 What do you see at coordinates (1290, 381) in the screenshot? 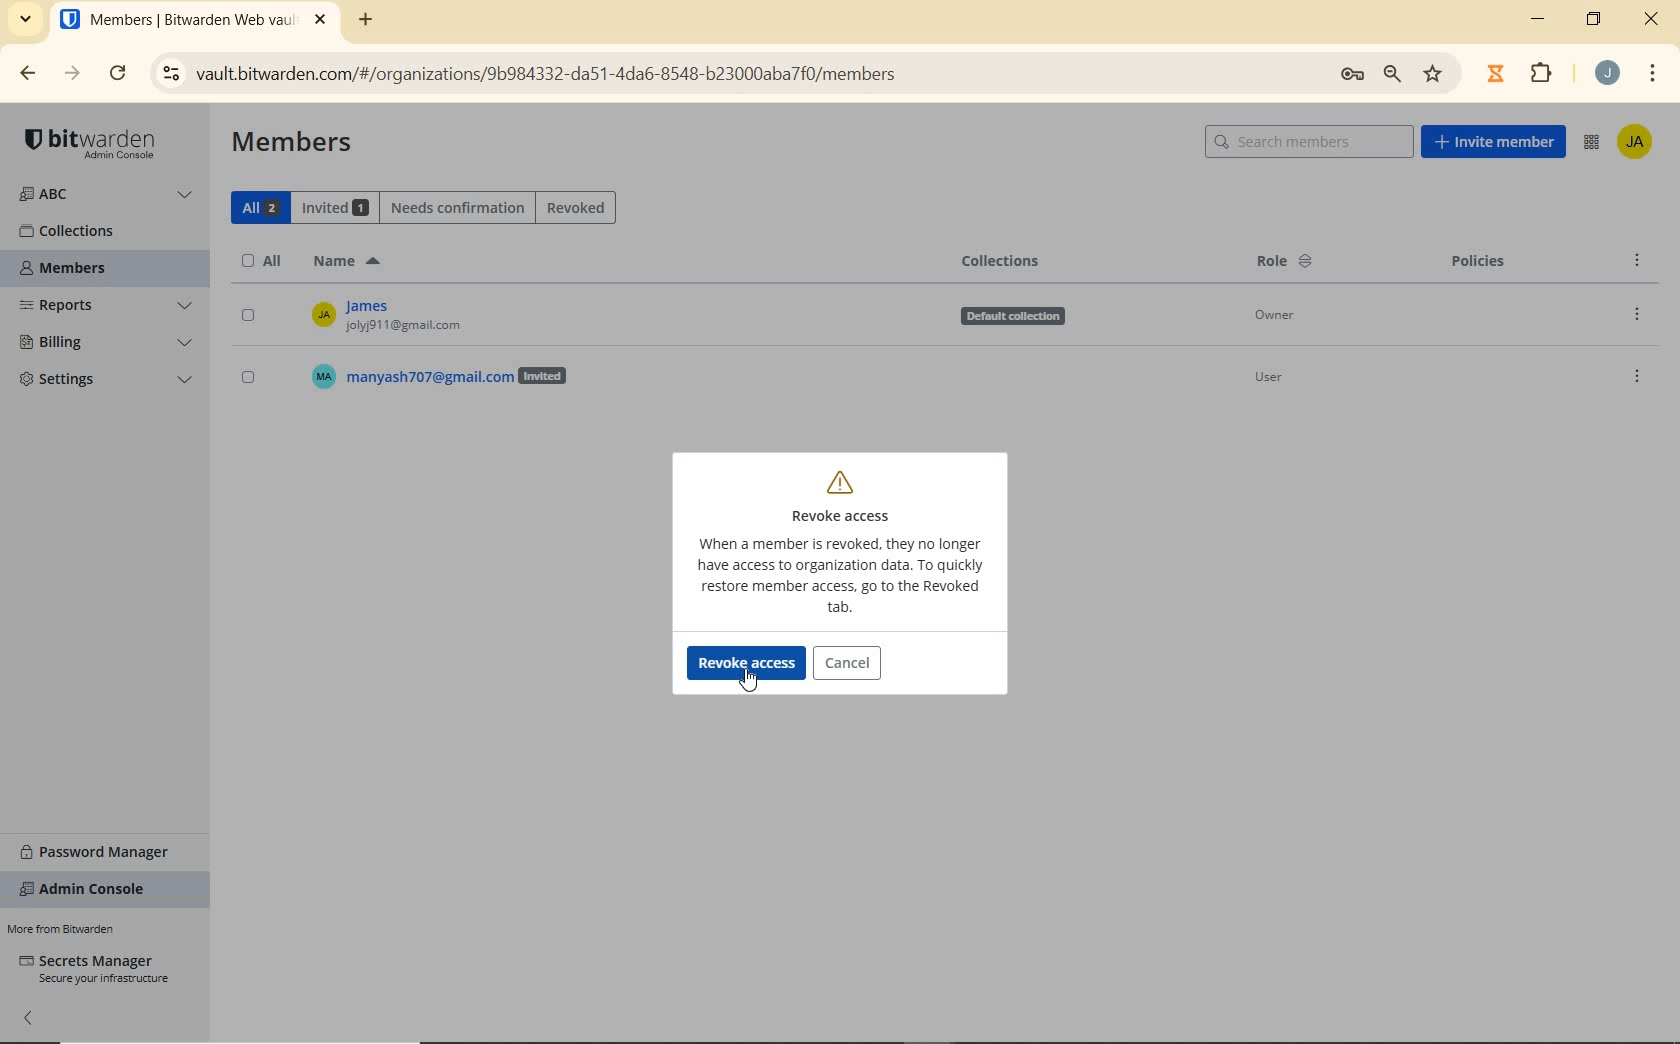
I see `User` at bounding box center [1290, 381].